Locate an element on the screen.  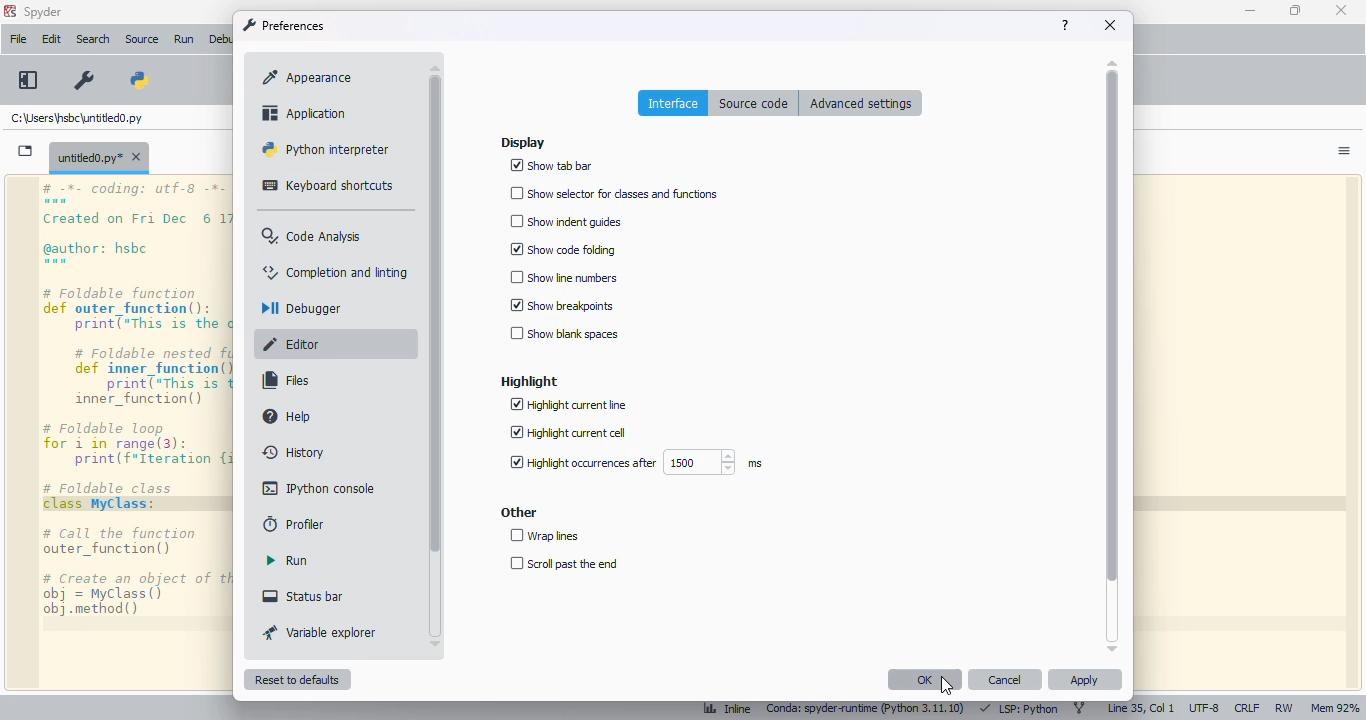
scroll past the end is located at coordinates (565, 563).